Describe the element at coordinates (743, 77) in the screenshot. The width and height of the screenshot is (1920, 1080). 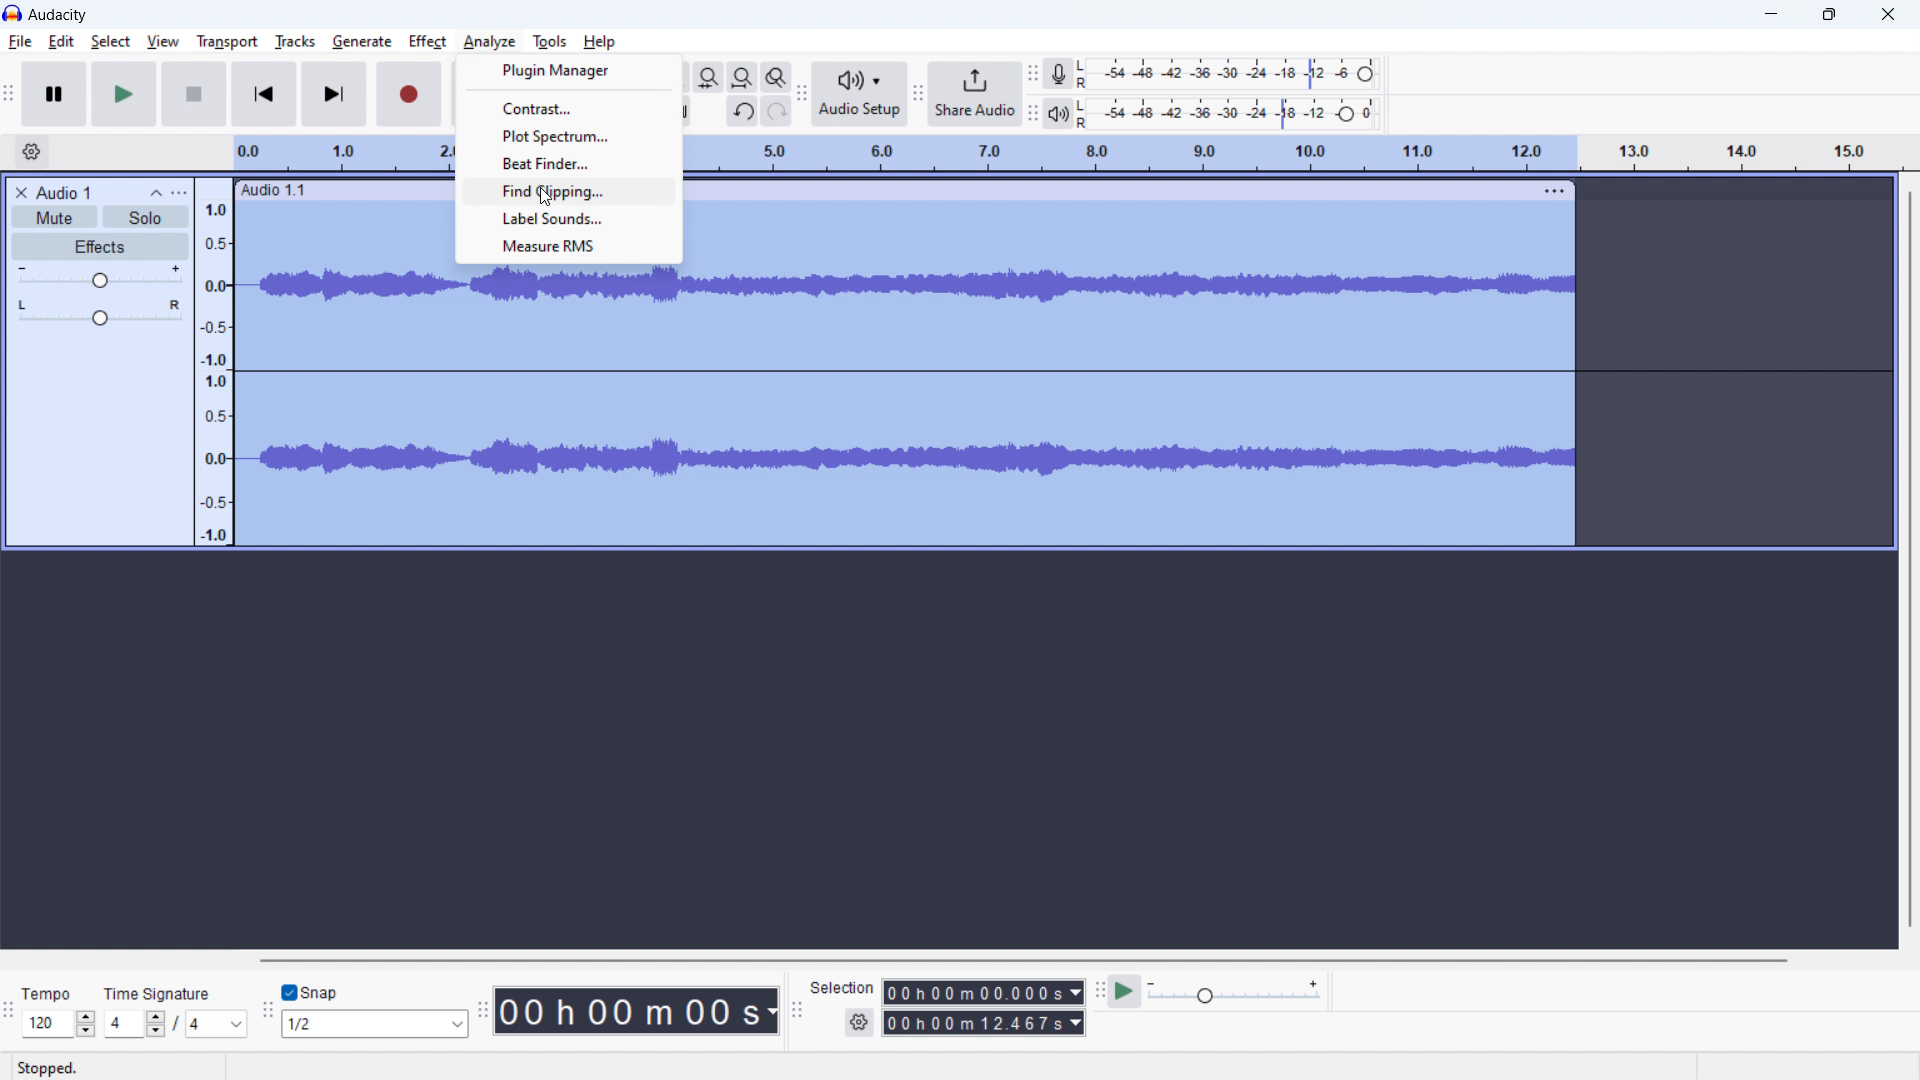
I see `fit project to width` at that location.